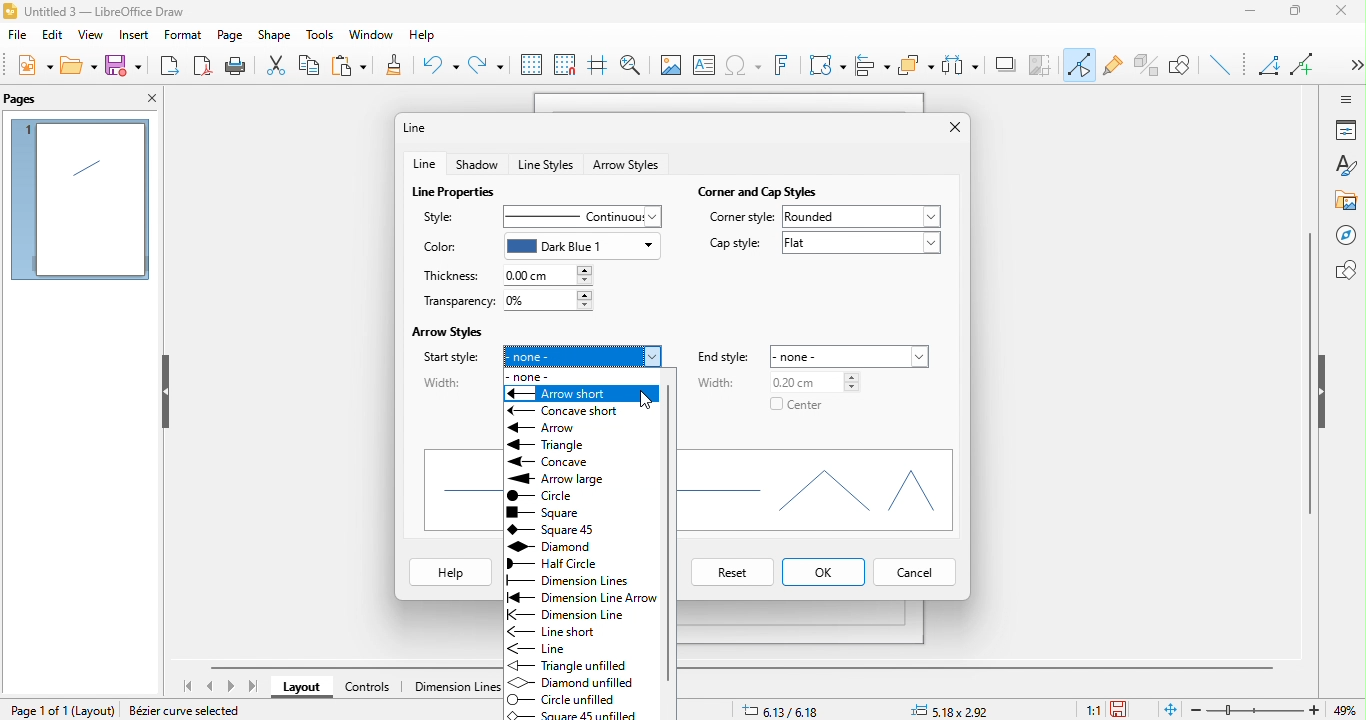 Image resolution: width=1366 pixels, height=720 pixels. Describe the element at coordinates (252, 686) in the screenshot. I see `last page` at that location.